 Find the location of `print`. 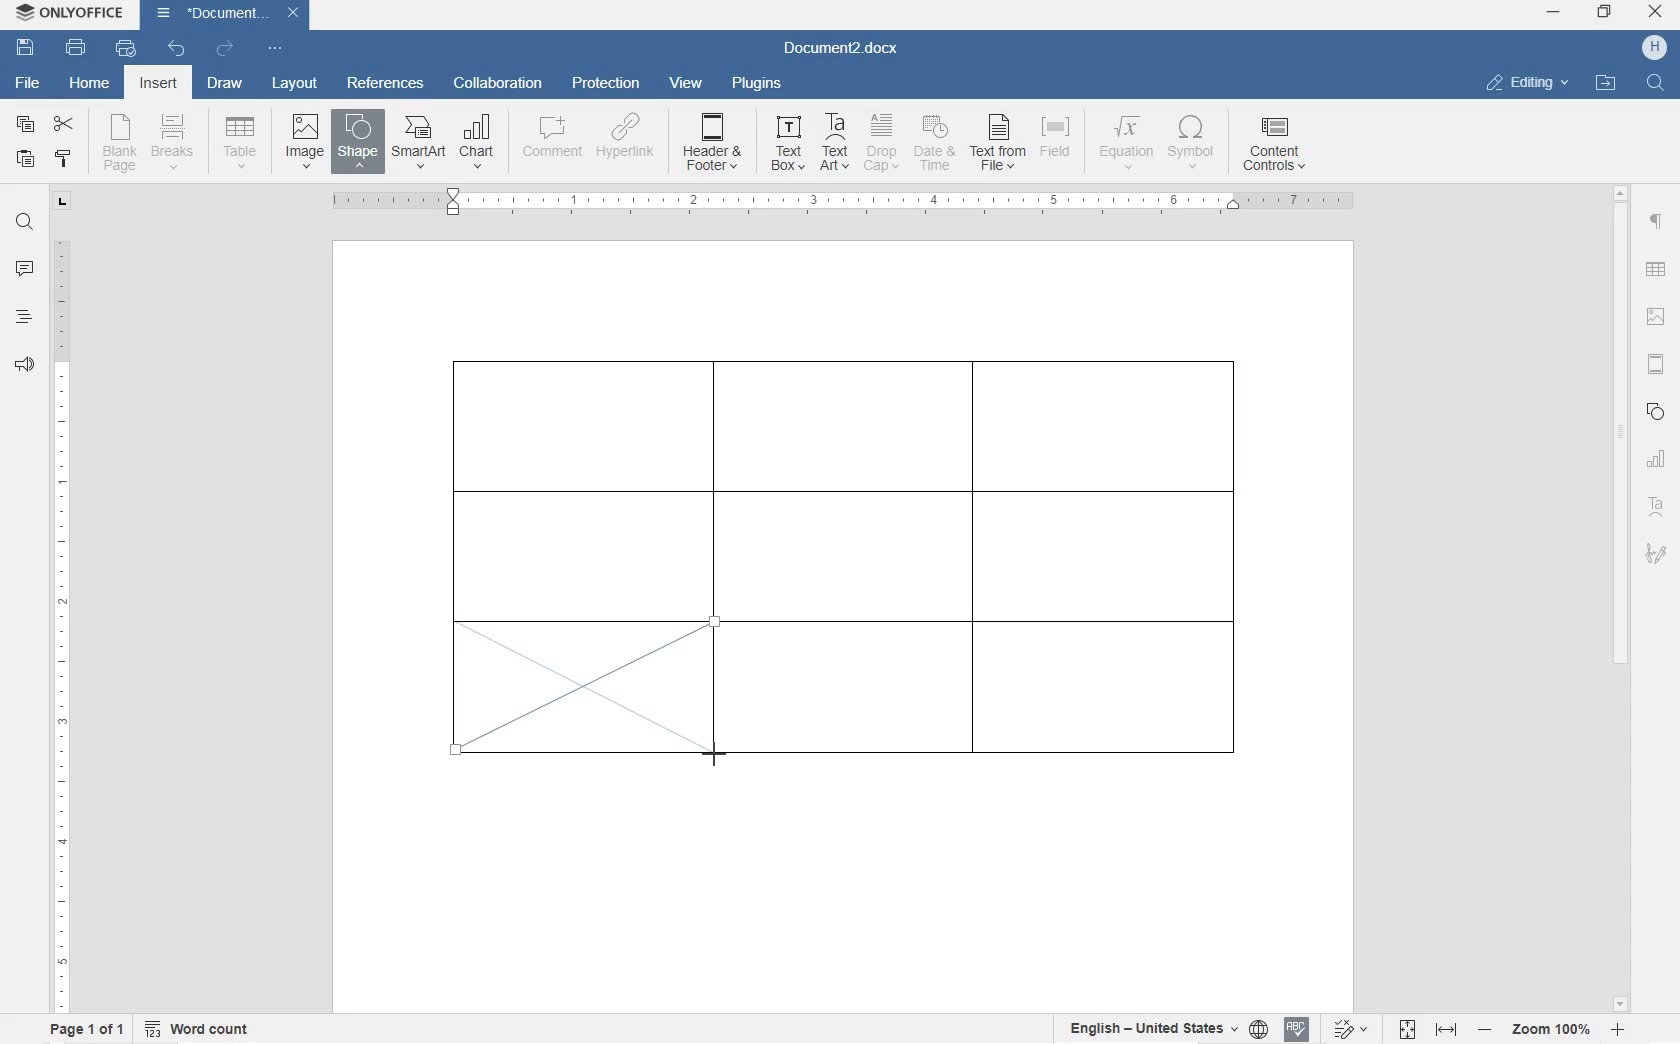

print is located at coordinates (77, 47).